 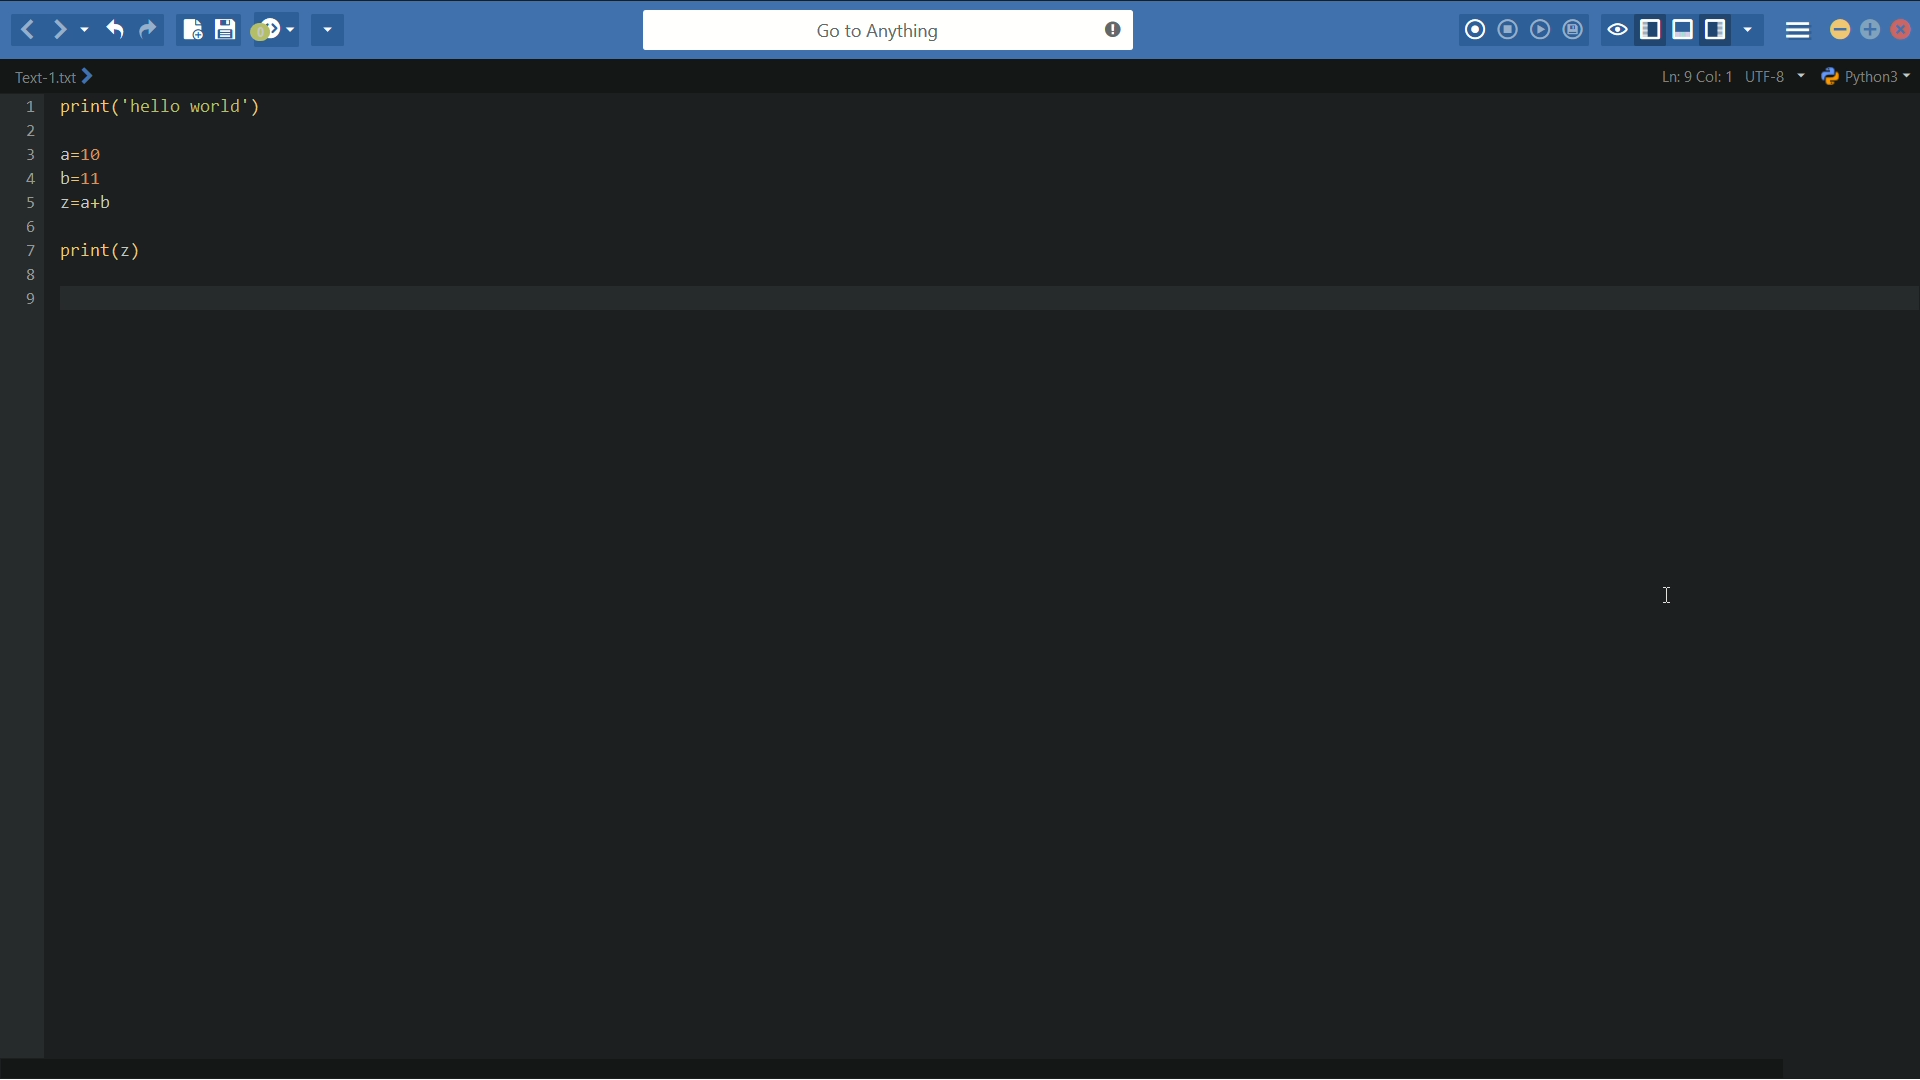 What do you see at coordinates (23, 32) in the screenshot?
I see `back` at bounding box center [23, 32].